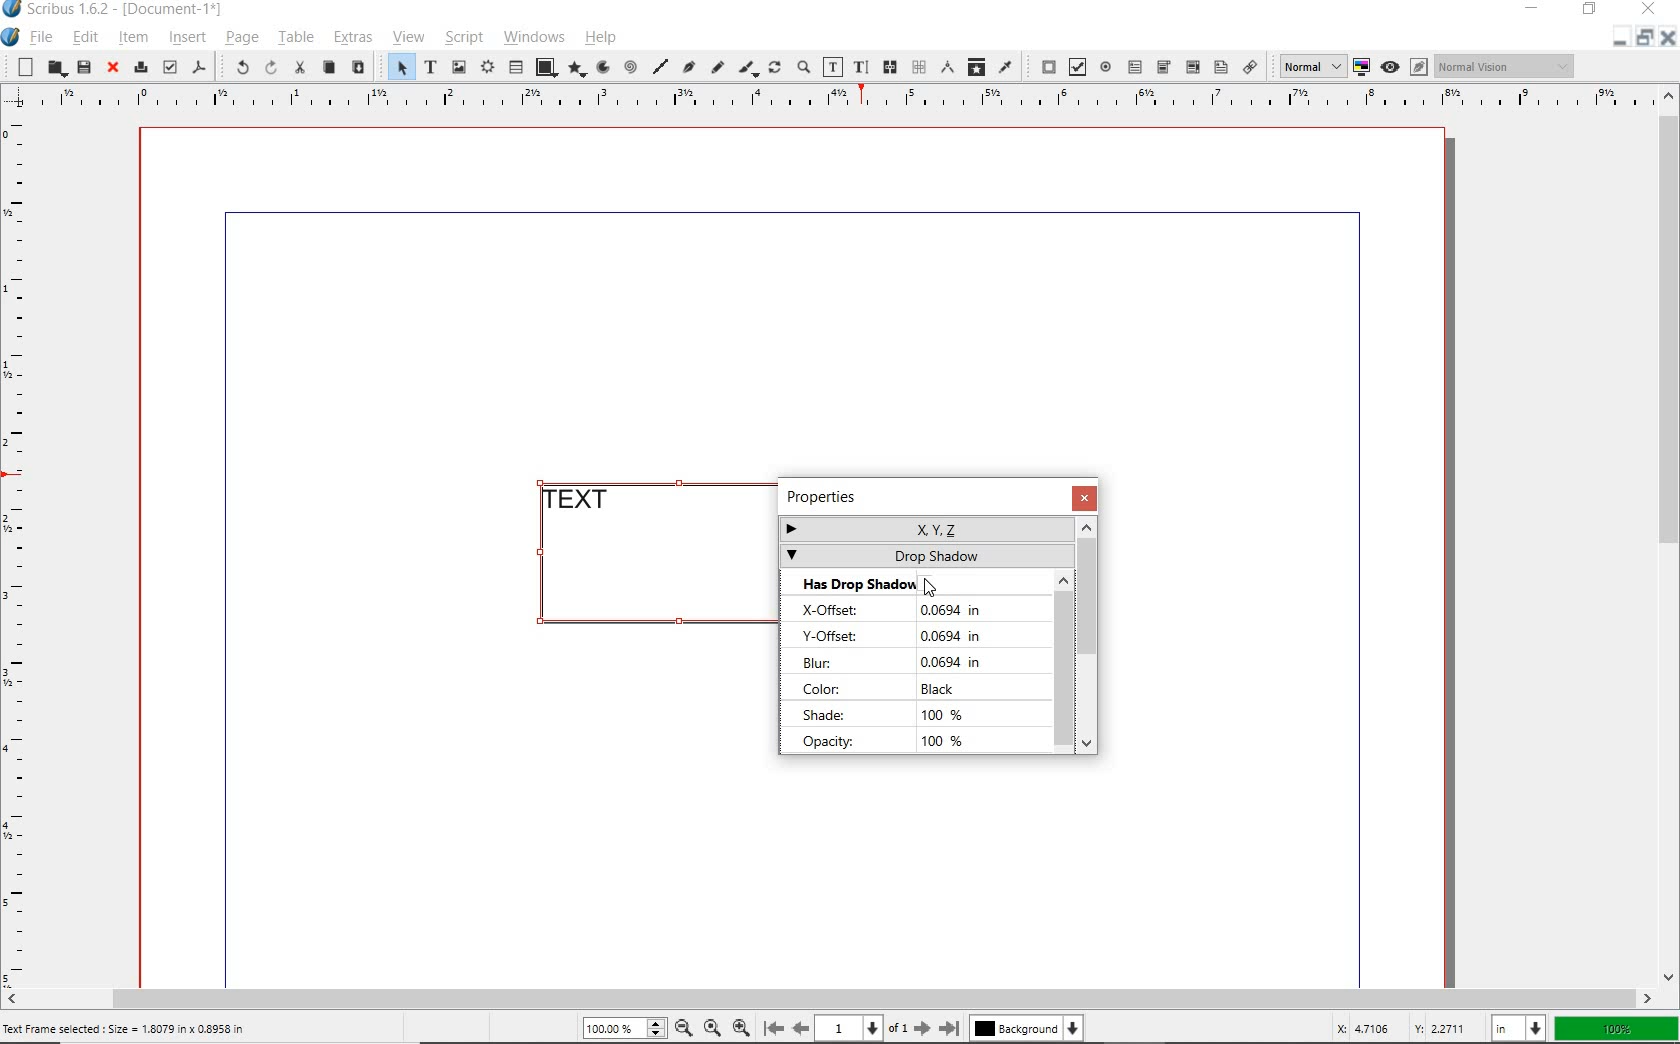 The height and width of the screenshot is (1044, 1680). Describe the element at coordinates (975, 66) in the screenshot. I see `copy item properties` at that location.